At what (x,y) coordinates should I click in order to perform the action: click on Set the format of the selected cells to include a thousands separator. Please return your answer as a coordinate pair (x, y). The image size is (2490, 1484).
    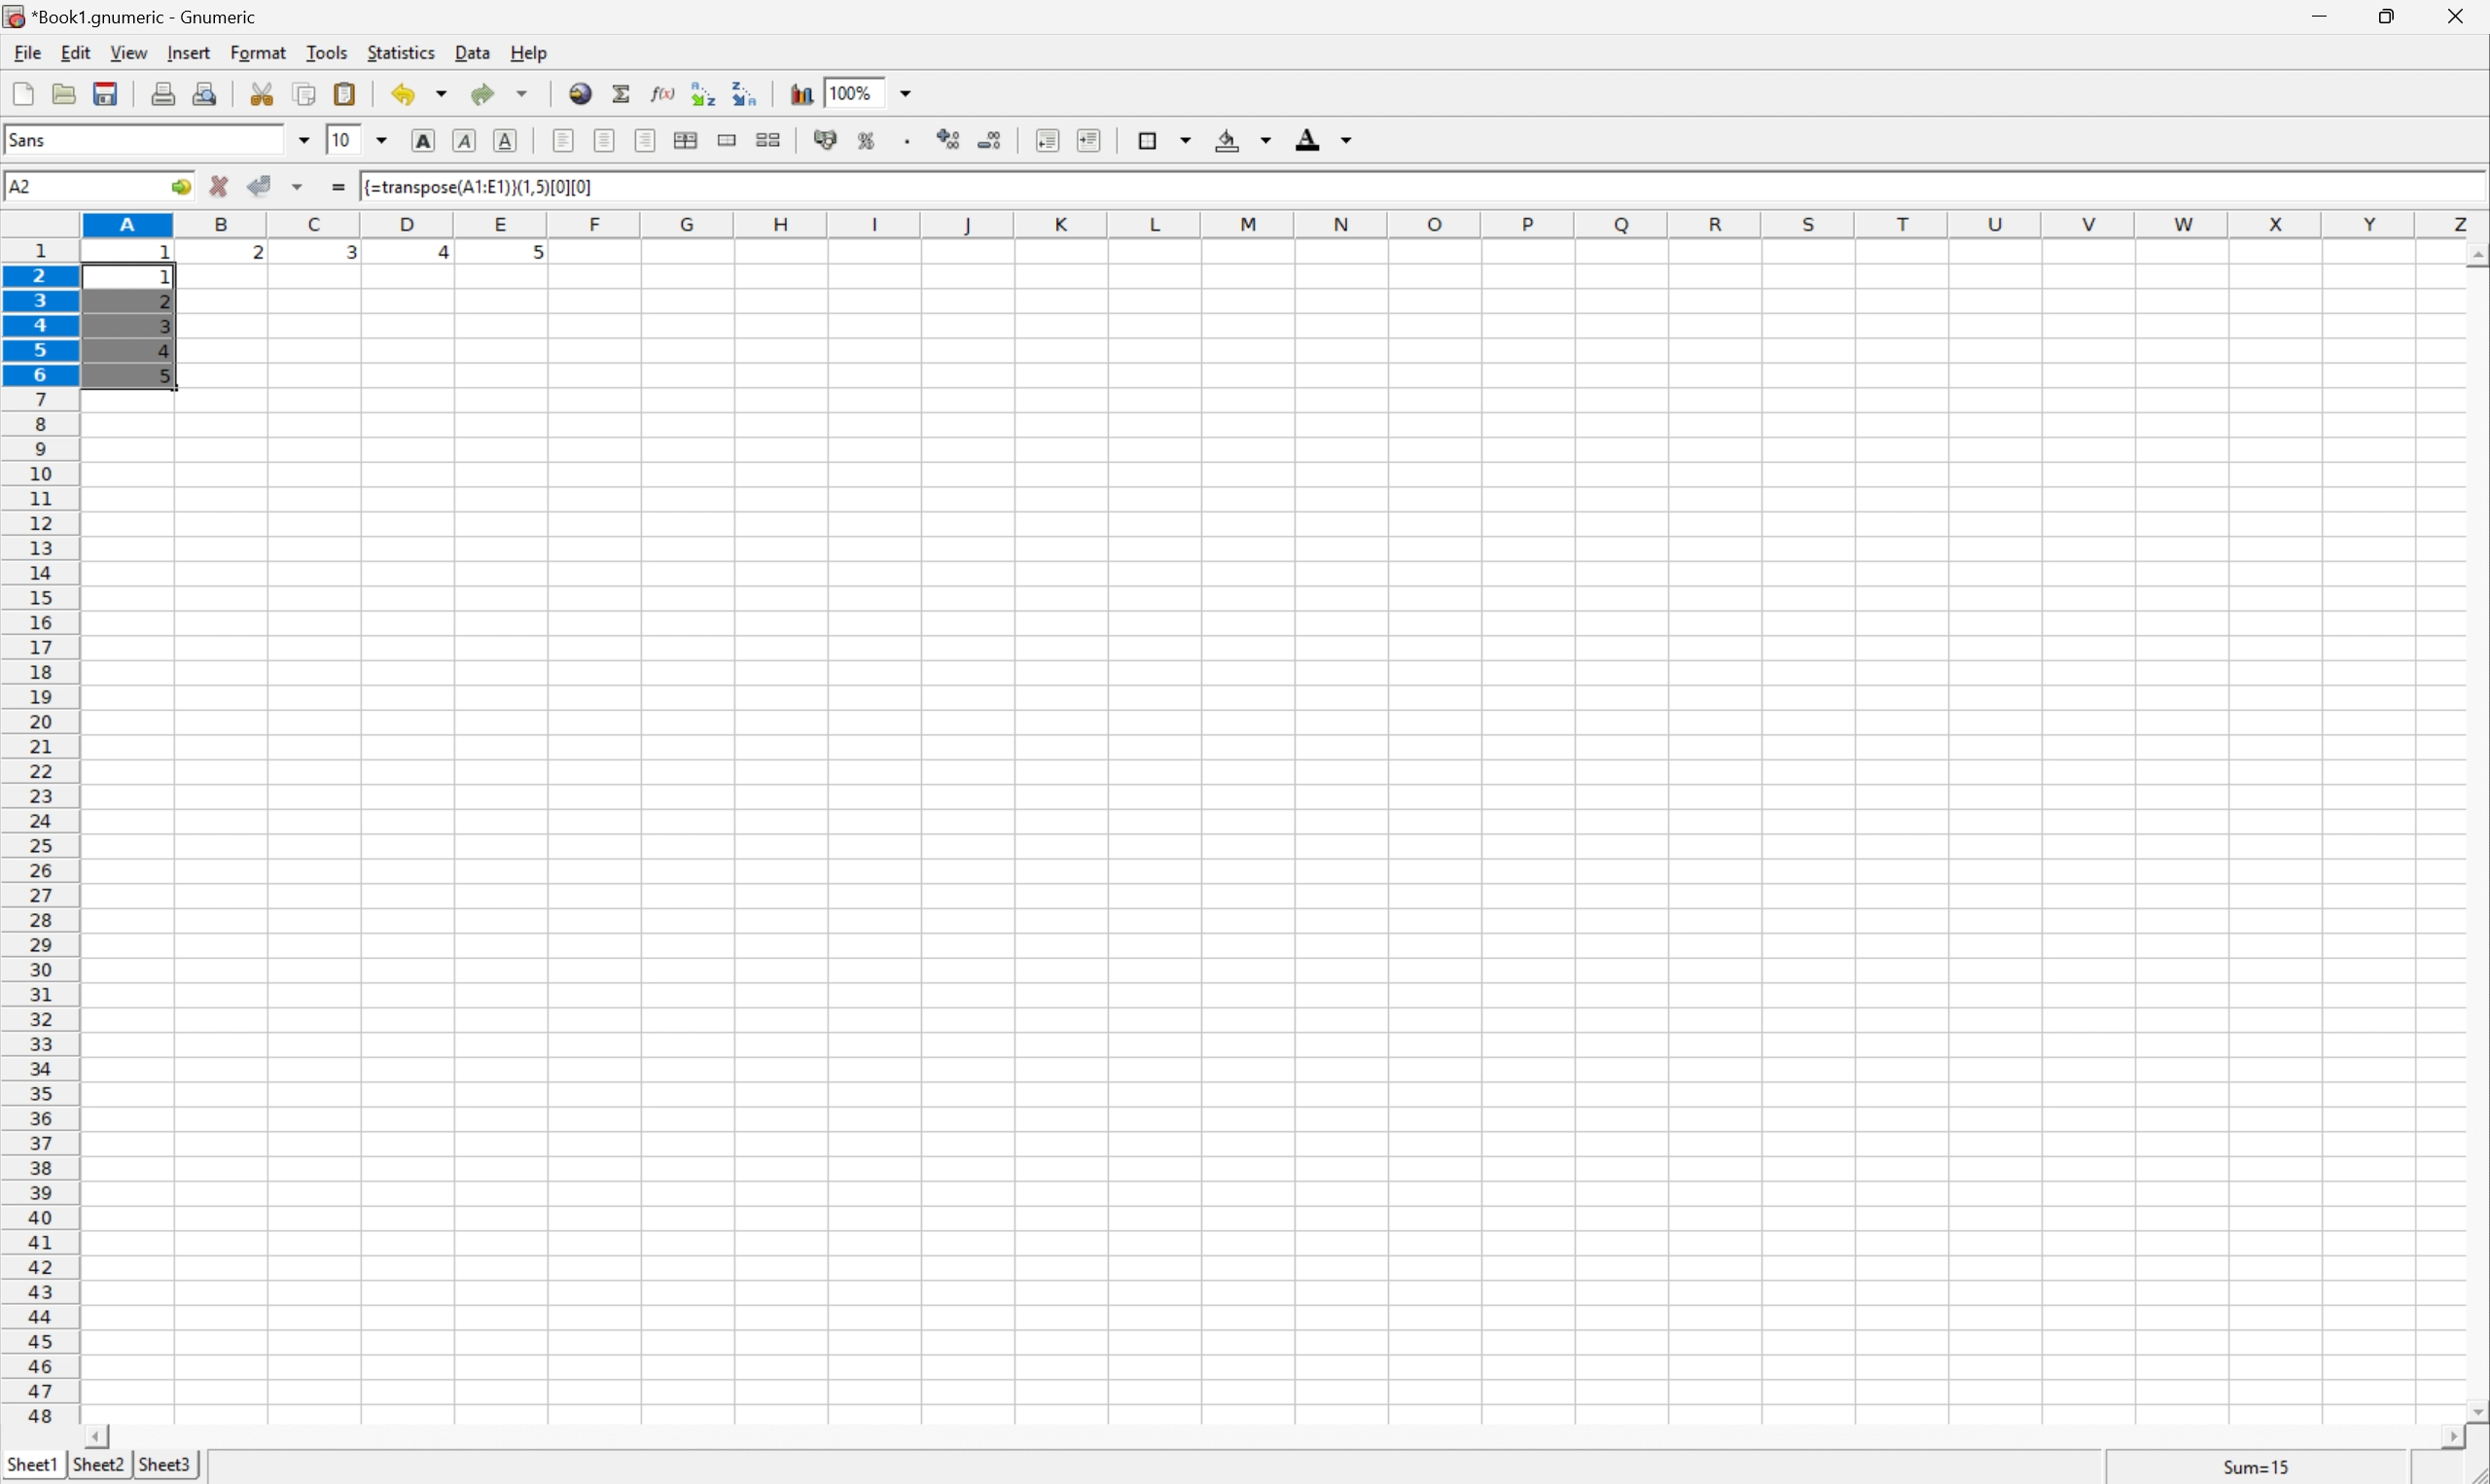
    Looking at the image, I should click on (907, 142).